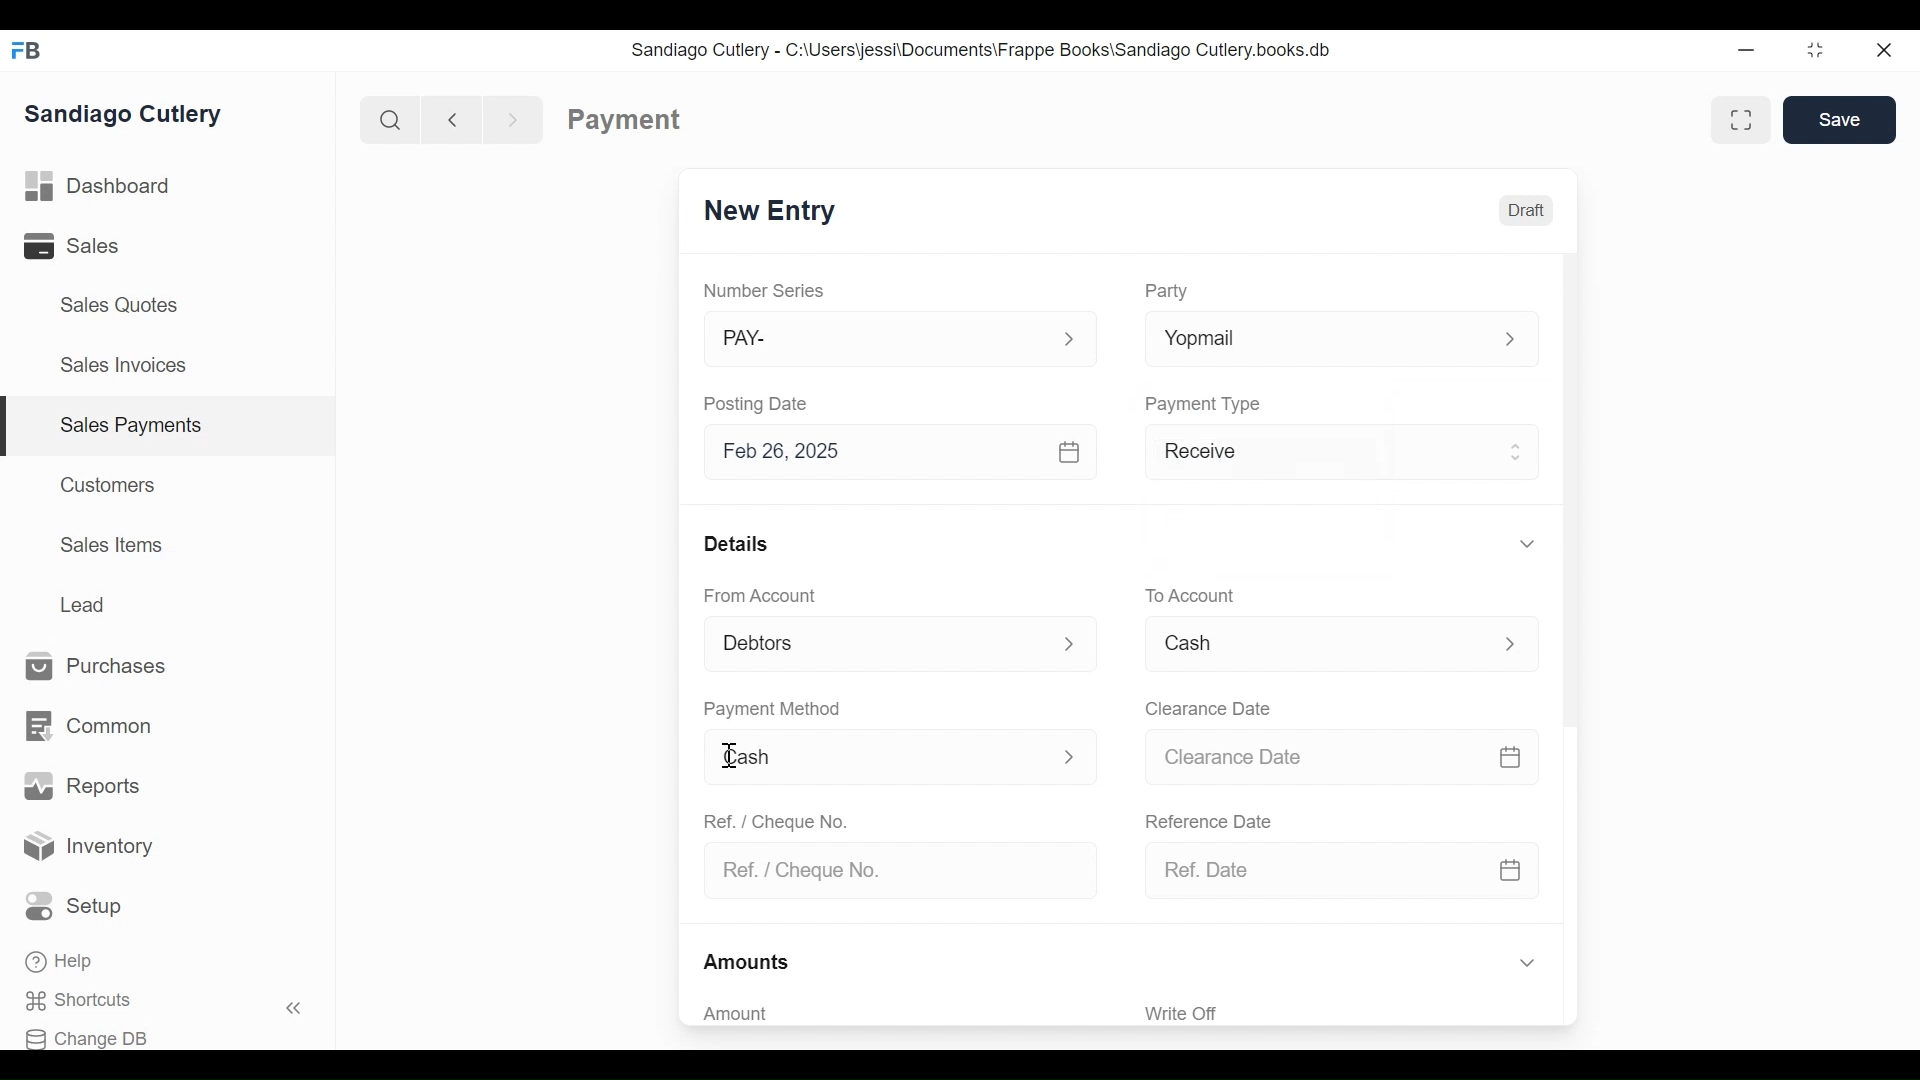 The image size is (1920, 1080). What do you see at coordinates (1315, 455) in the screenshot?
I see `Receive` at bounding box center [1315, 455].